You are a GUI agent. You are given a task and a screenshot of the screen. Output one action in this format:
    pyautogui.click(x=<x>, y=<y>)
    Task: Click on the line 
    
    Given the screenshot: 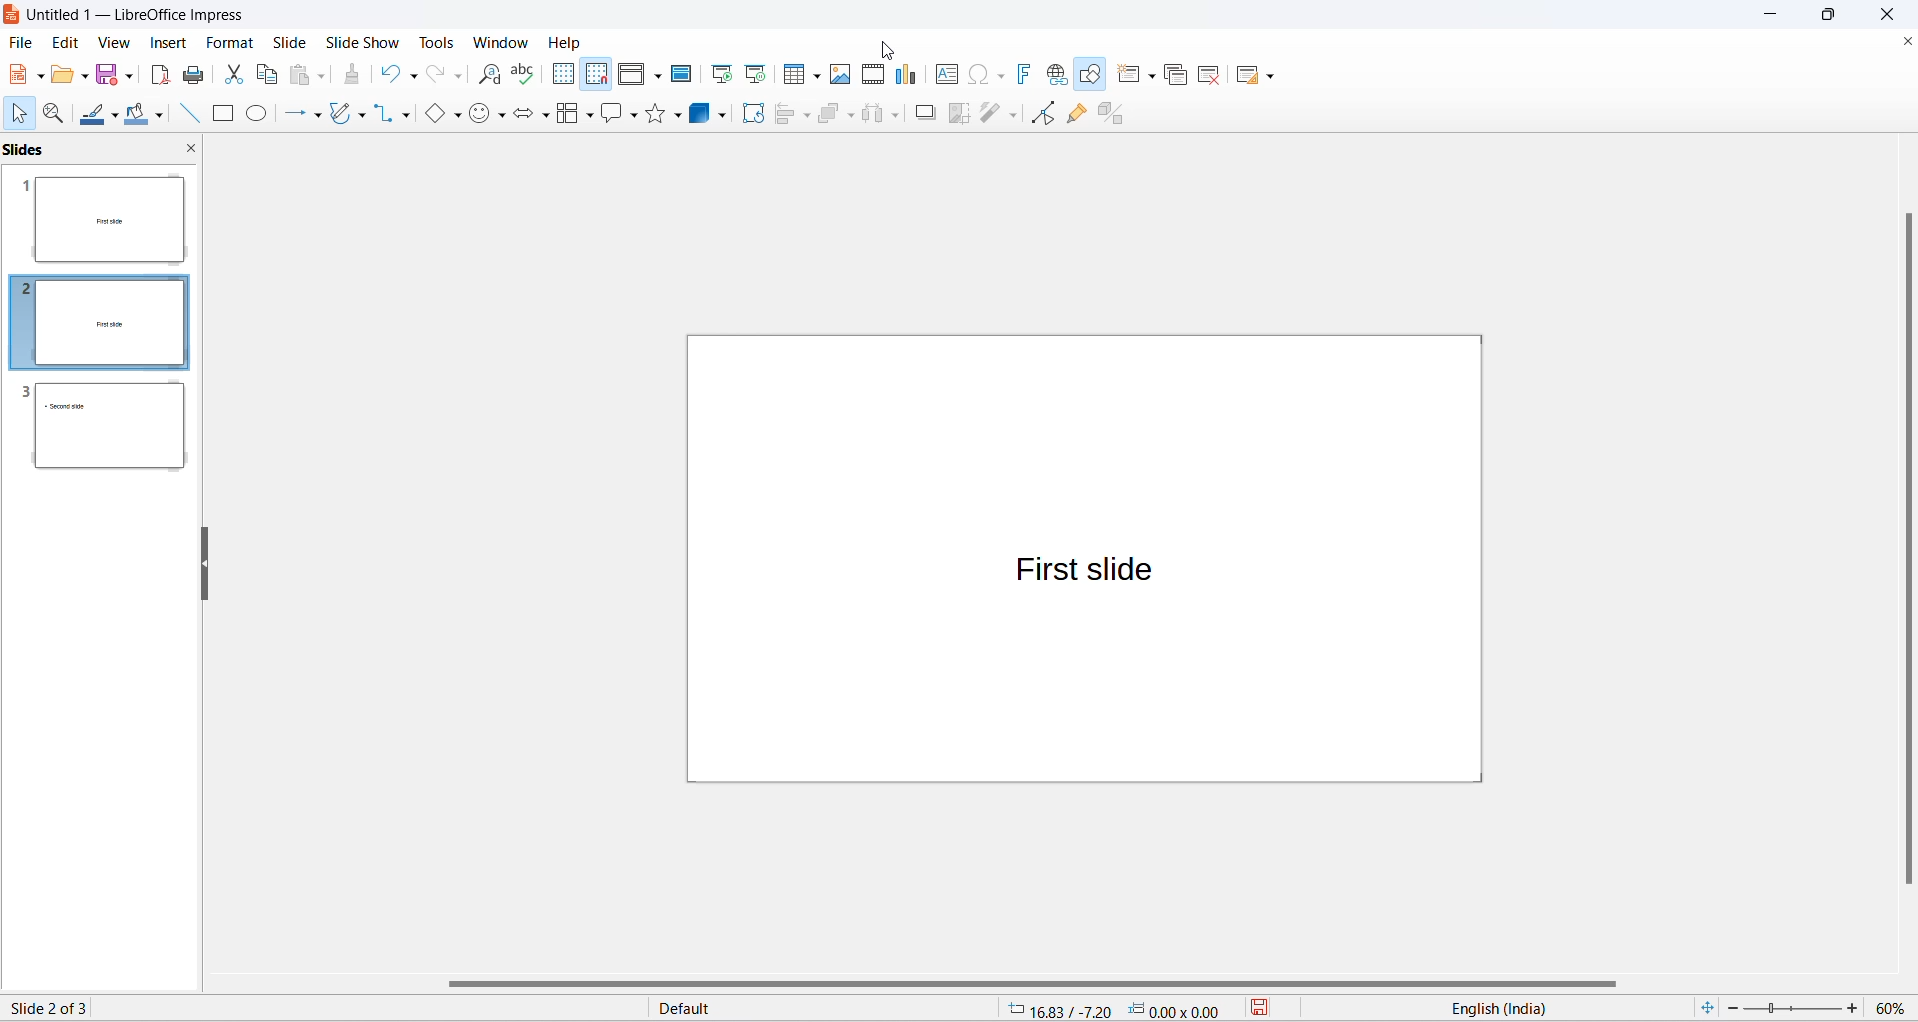 What is the action you would take?
    pyautogui.click(x=296, y=115)
    